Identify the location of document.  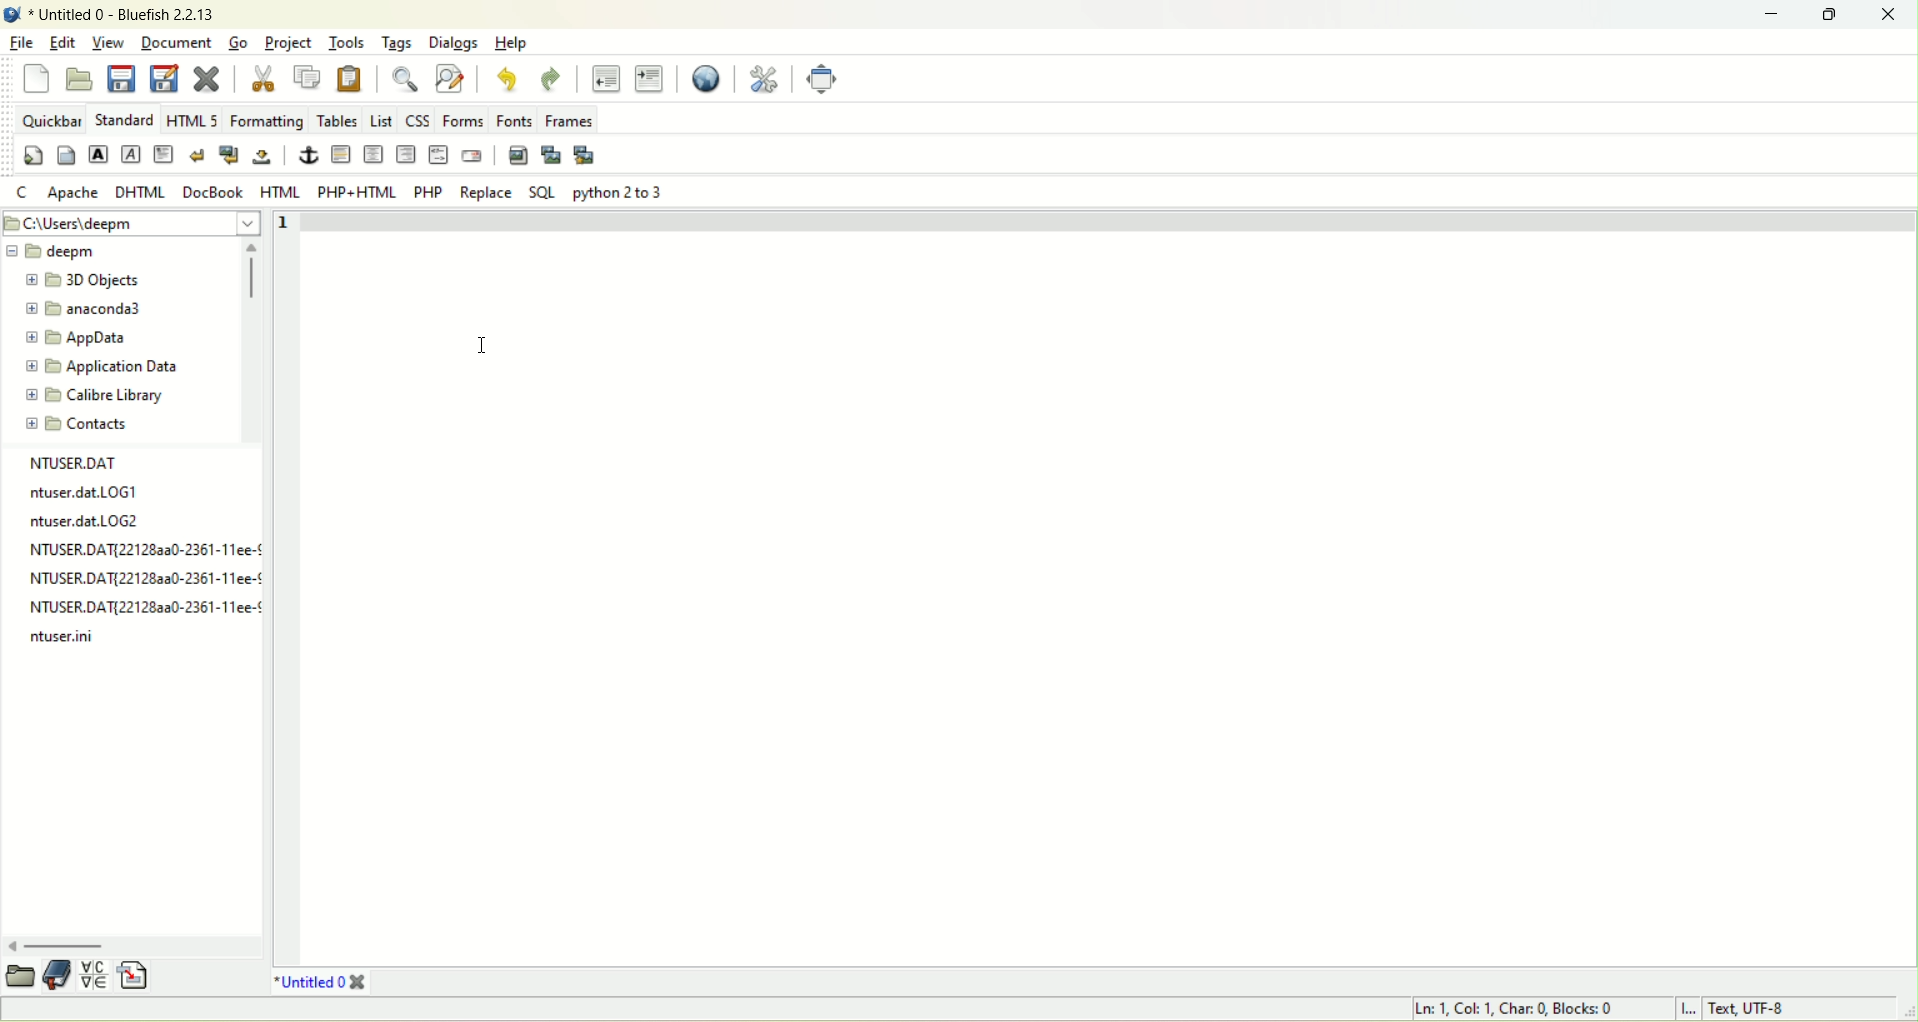
(180, 40).